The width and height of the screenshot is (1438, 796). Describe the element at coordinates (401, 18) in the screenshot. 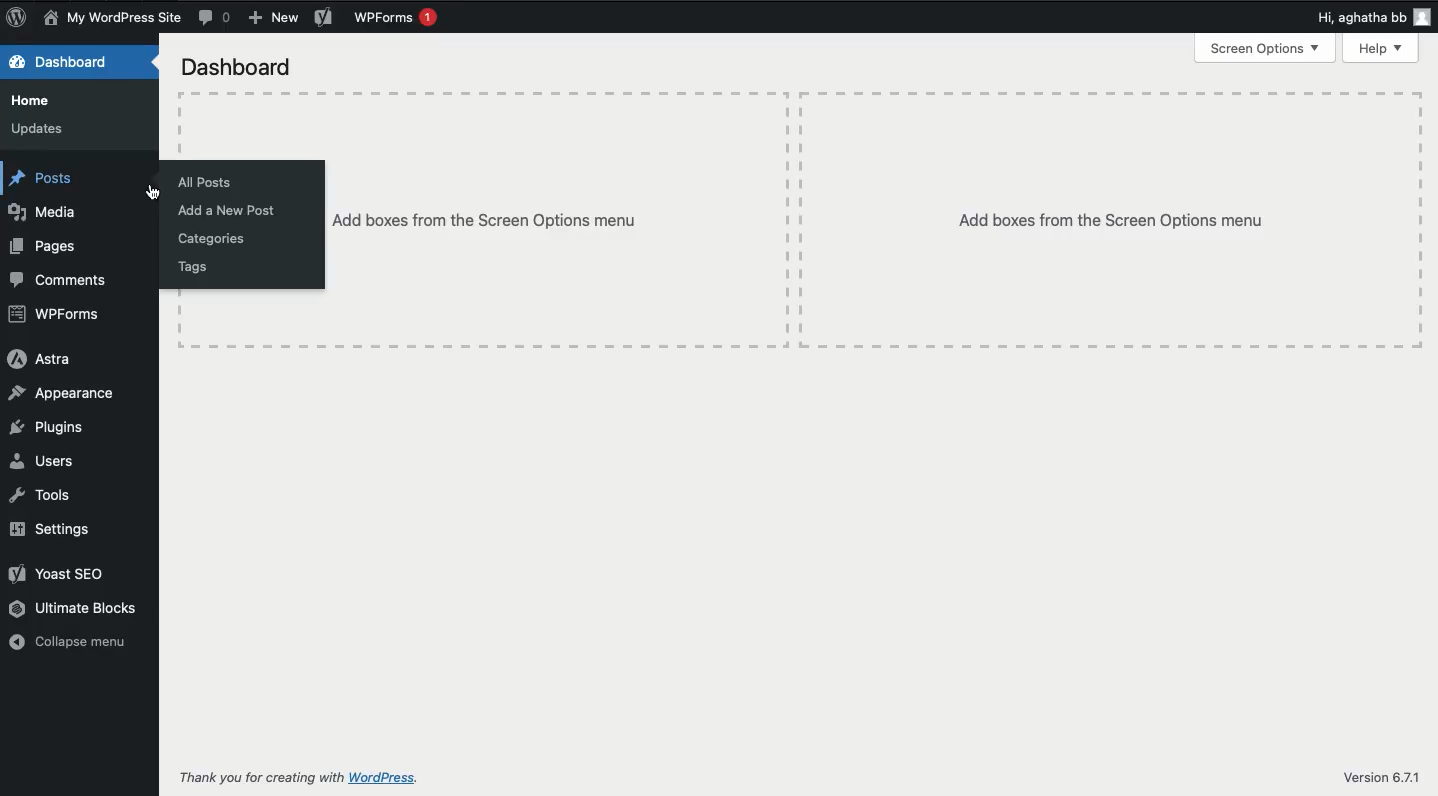

I see `WPForms` at that location.